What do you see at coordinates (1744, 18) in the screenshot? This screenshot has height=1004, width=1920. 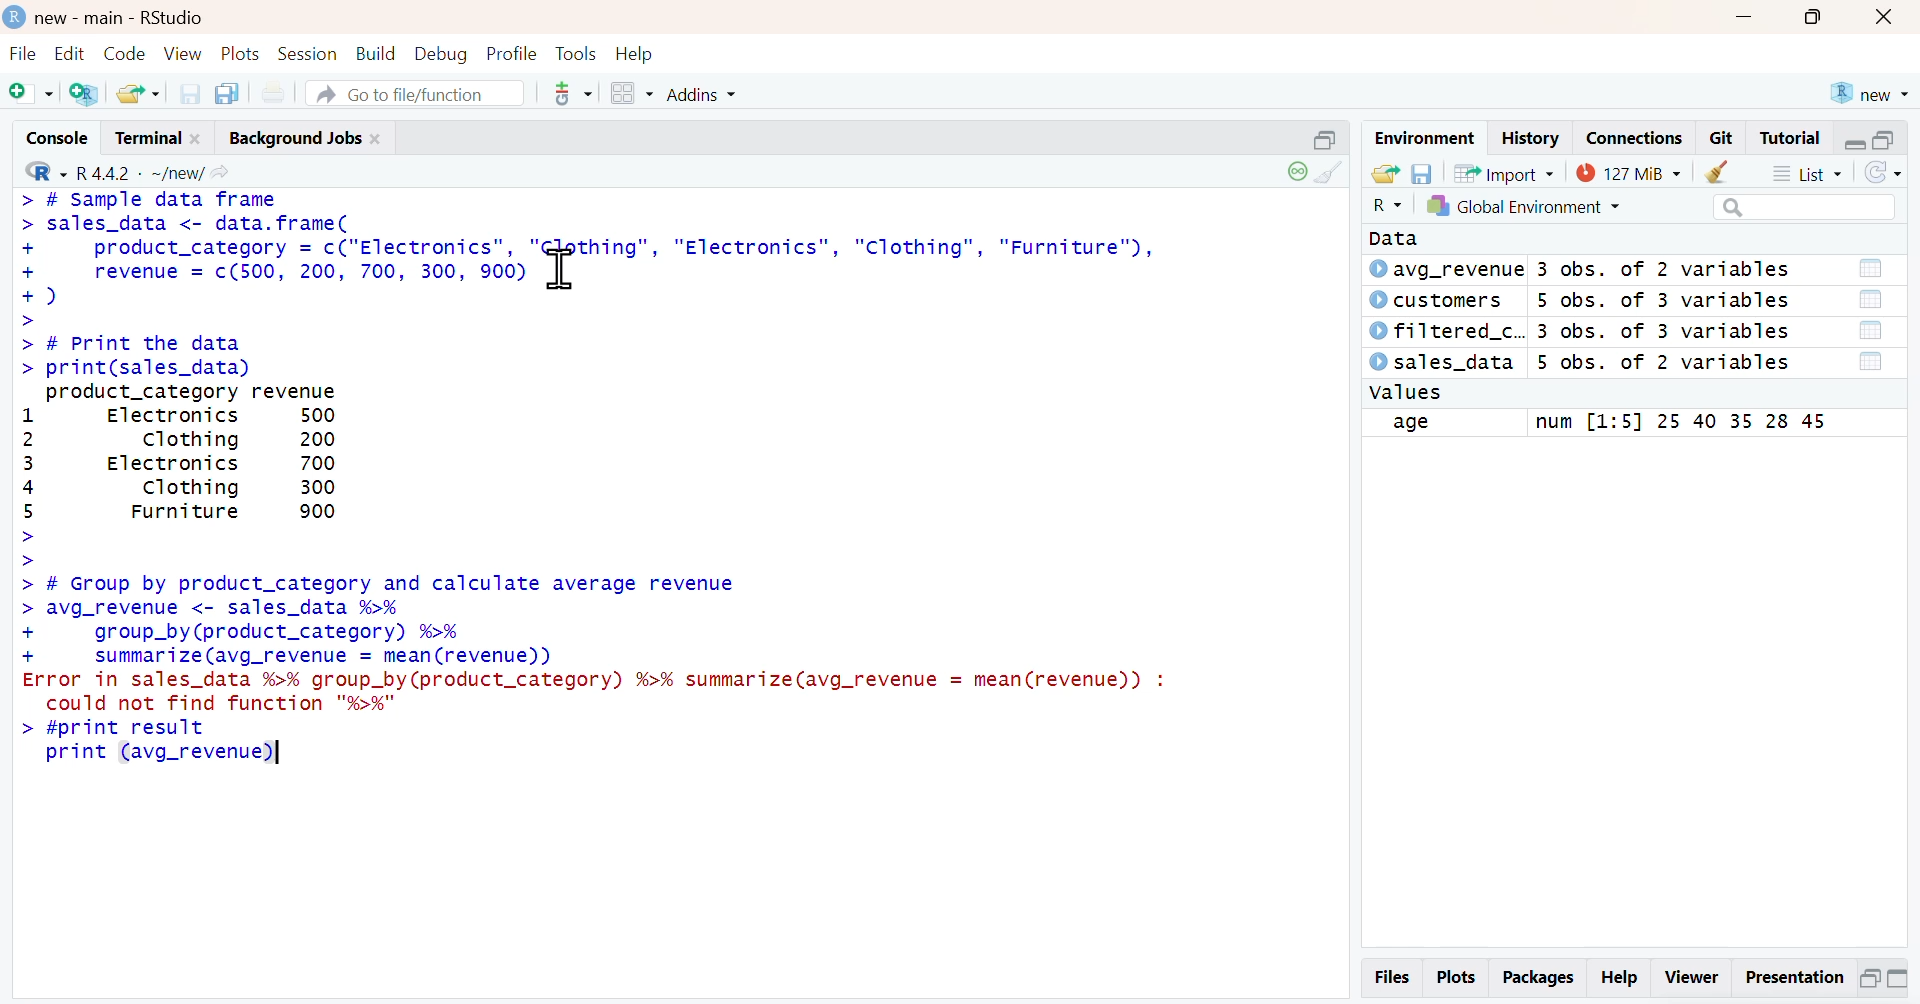 I see `minimize` at bounding box center [1744, 18].